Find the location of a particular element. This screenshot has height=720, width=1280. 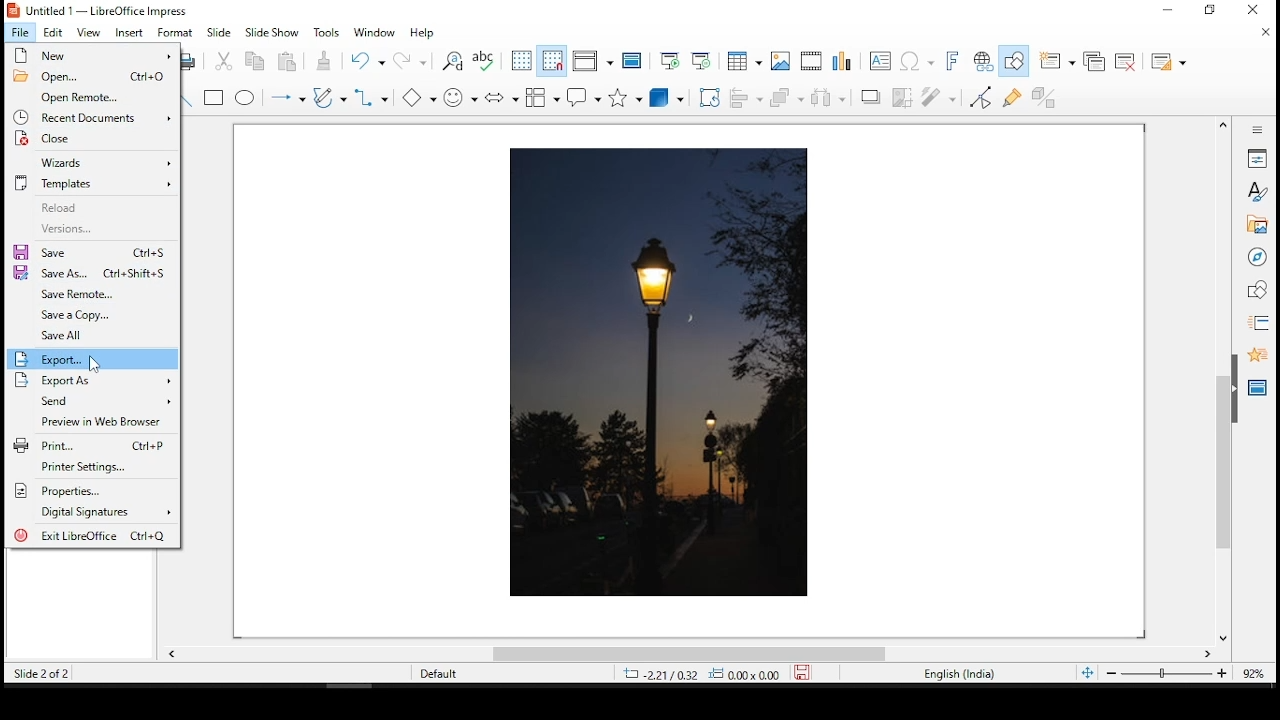

ellipse is located at coordinates (246, 98).